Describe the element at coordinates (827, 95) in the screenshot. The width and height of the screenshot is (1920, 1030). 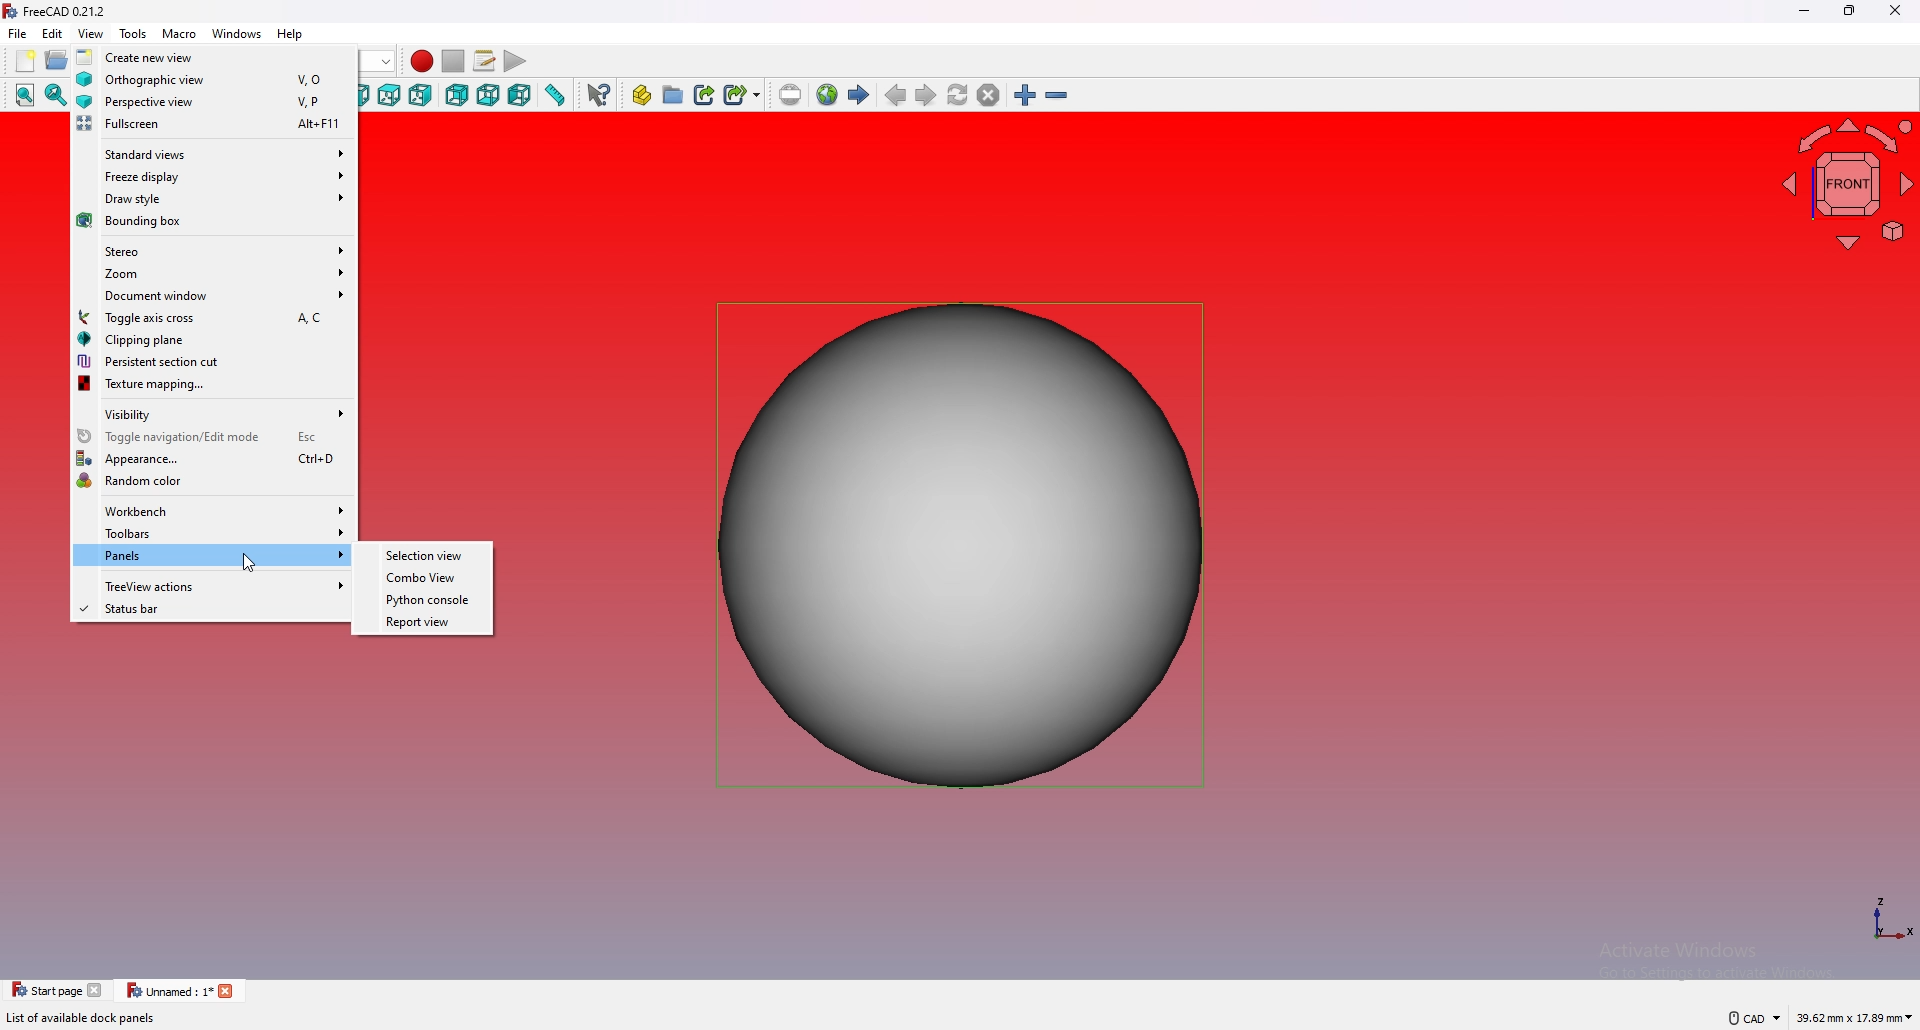
I see `open website` at that location.